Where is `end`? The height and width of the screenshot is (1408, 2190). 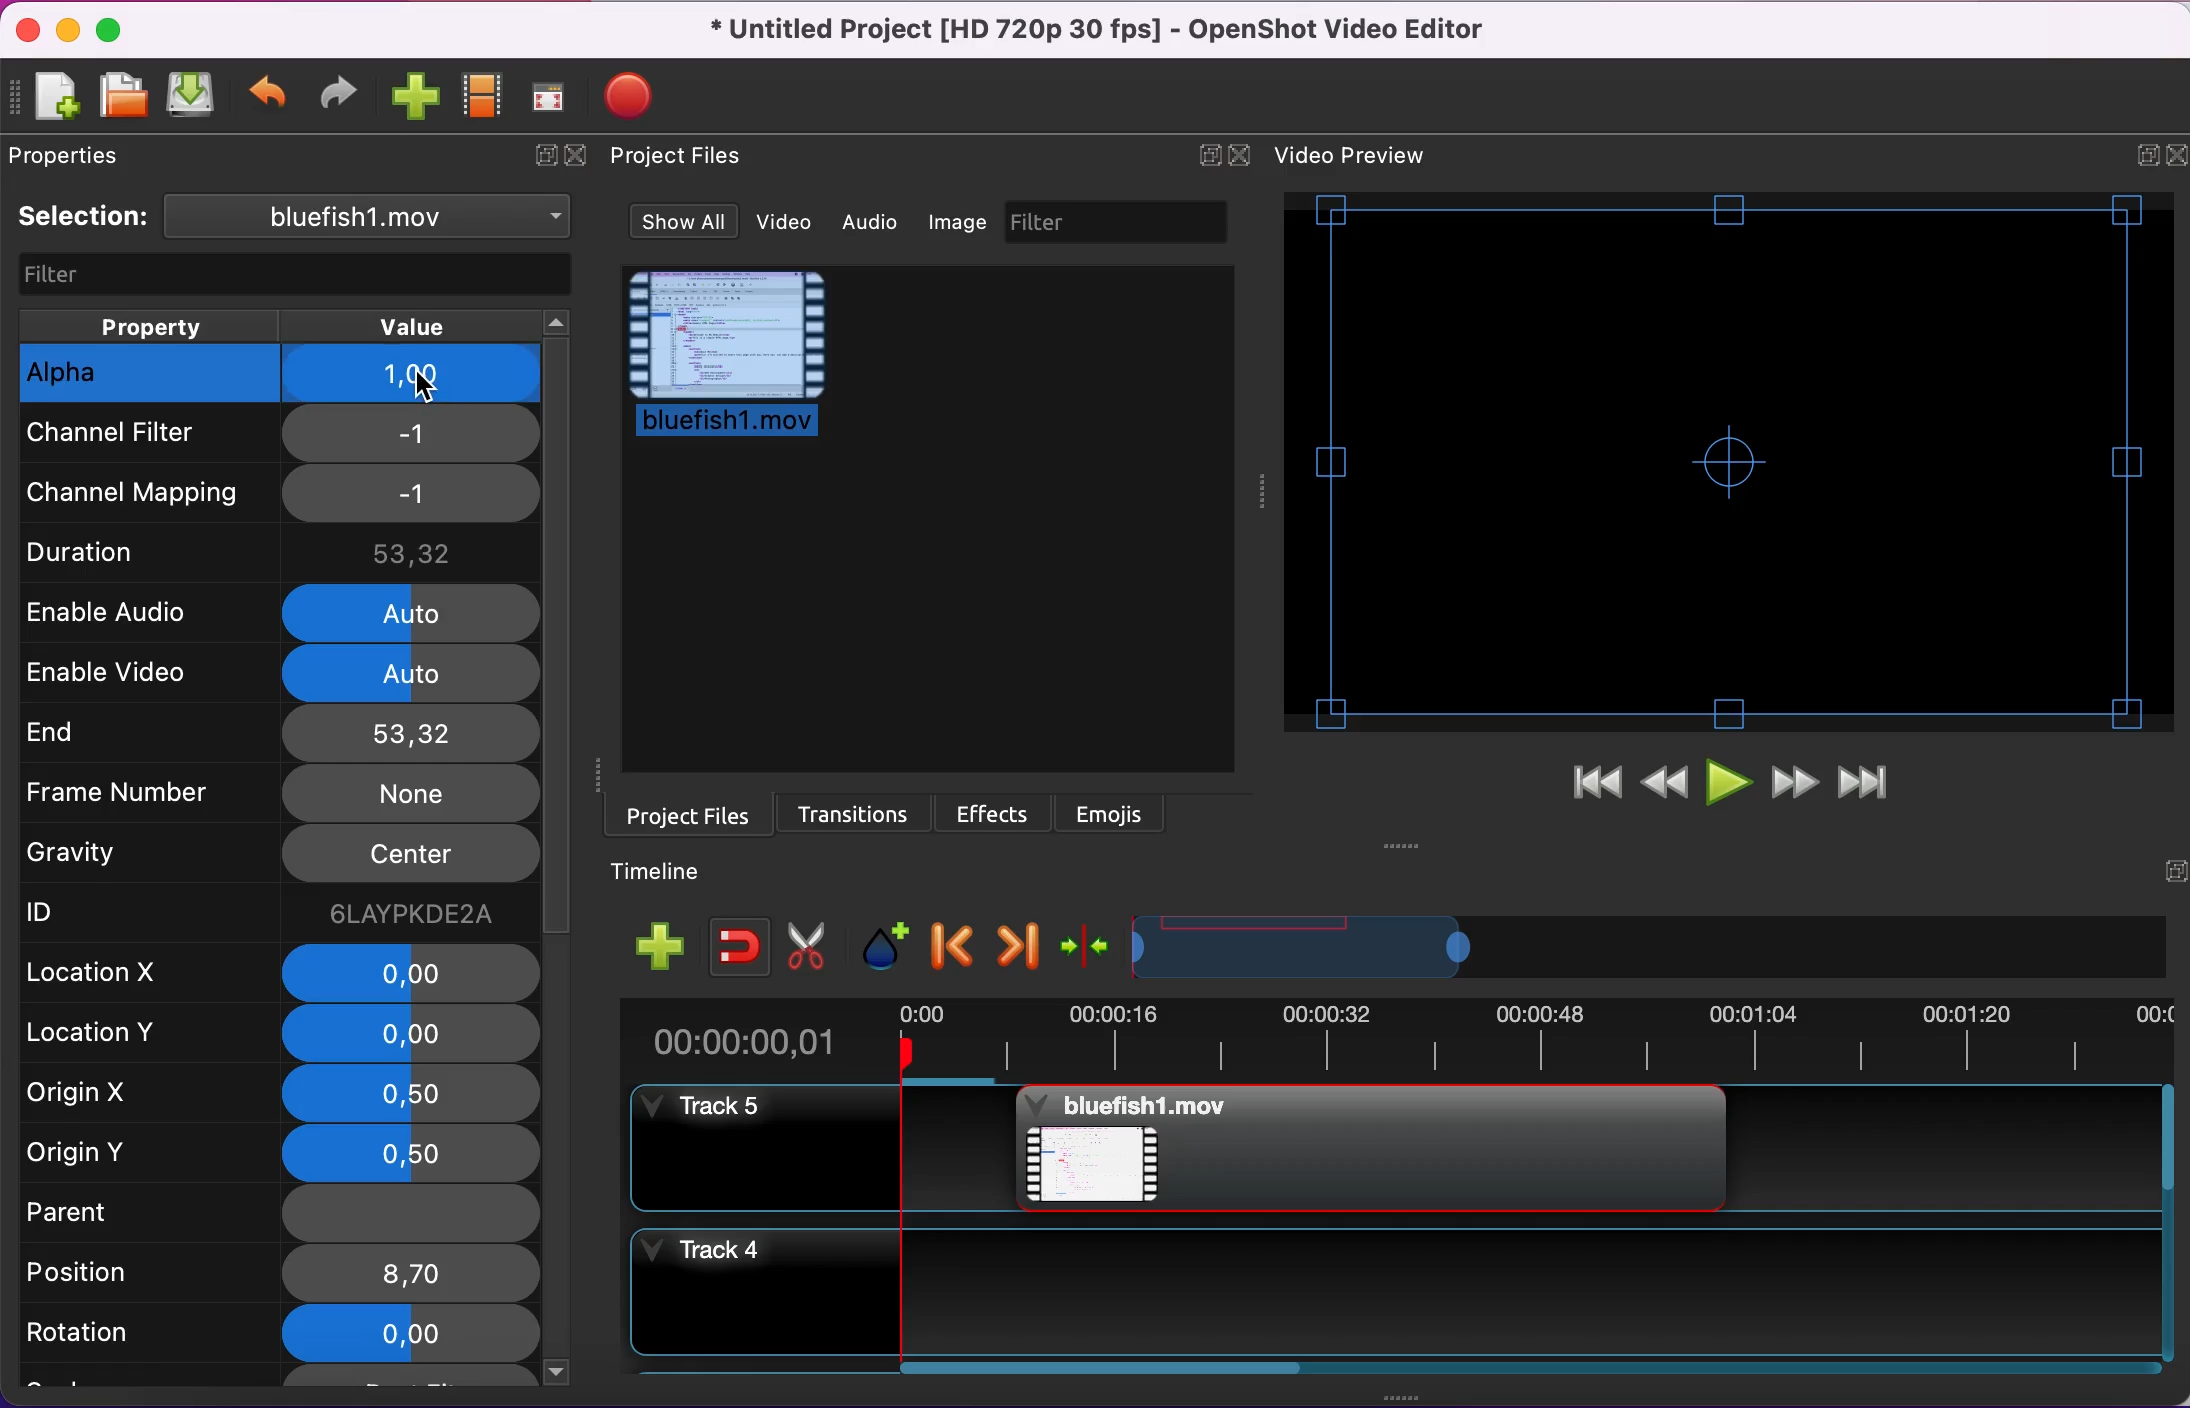 end is located at coordinates (133, 730).